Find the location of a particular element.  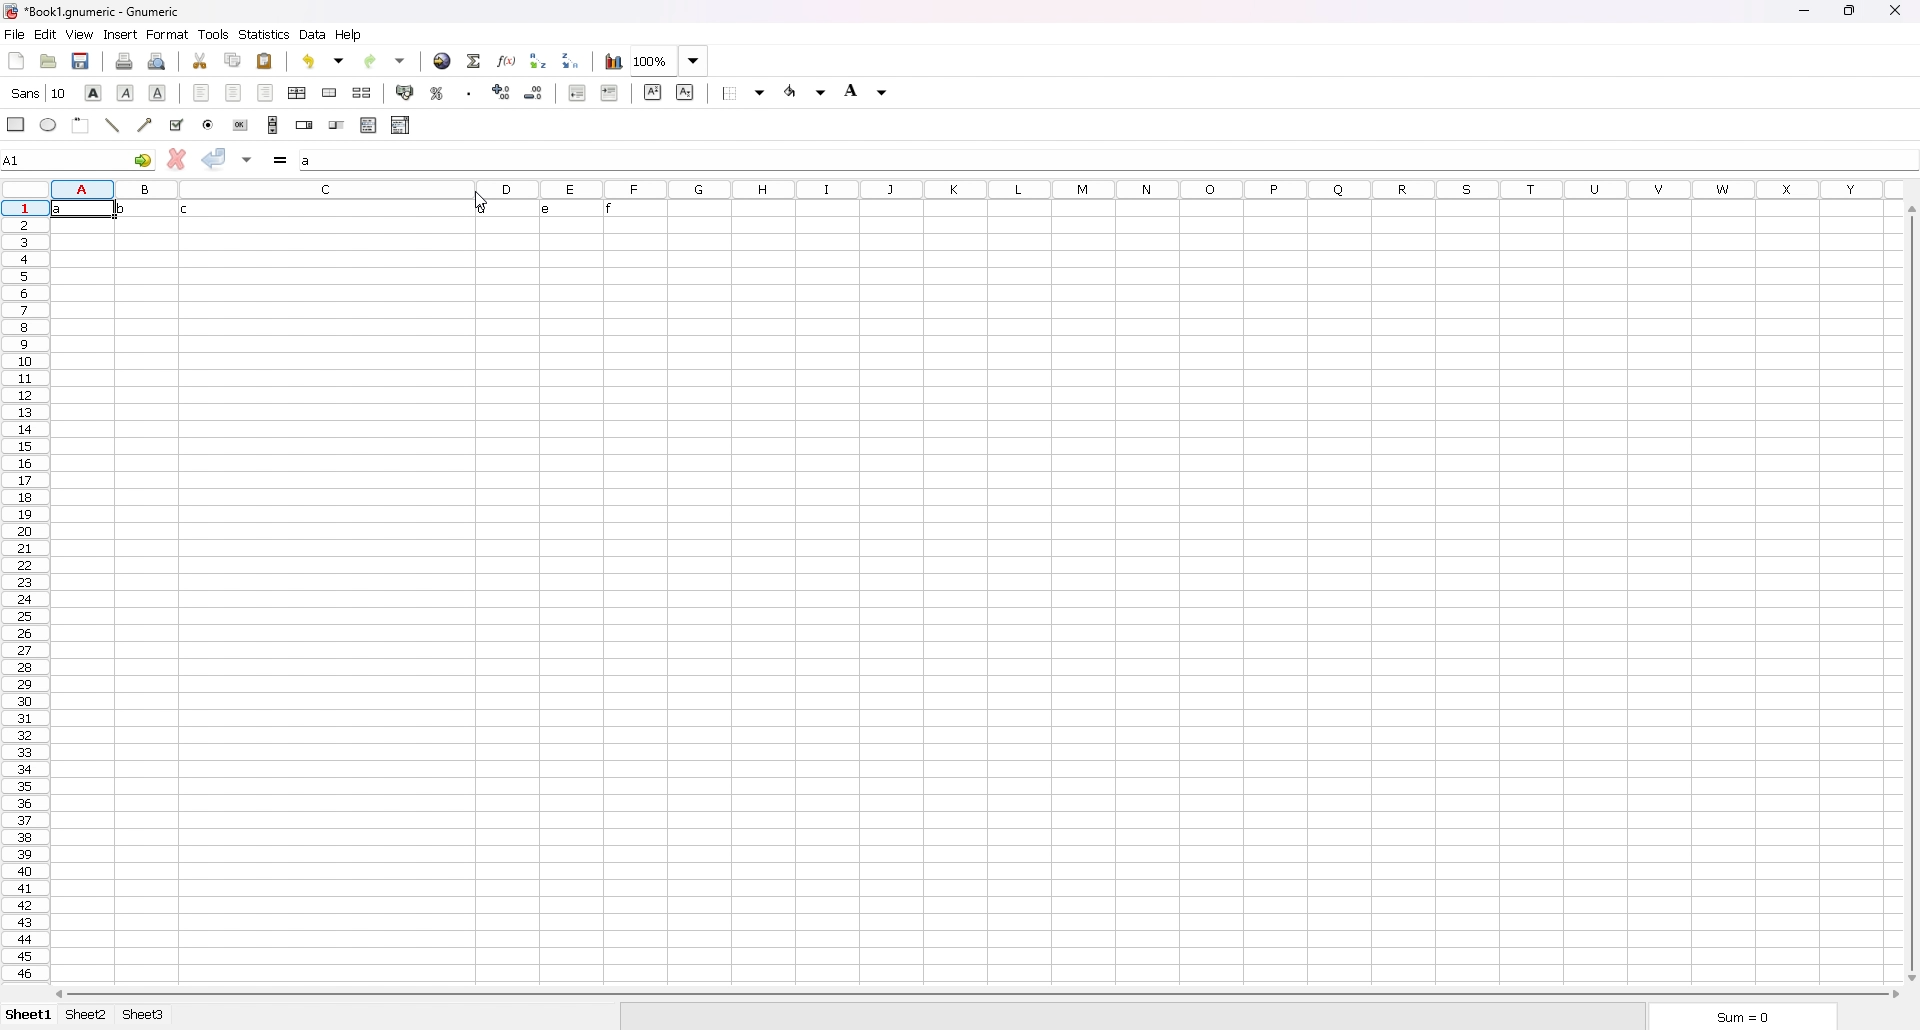

slider is located at coordinates (336, 125).